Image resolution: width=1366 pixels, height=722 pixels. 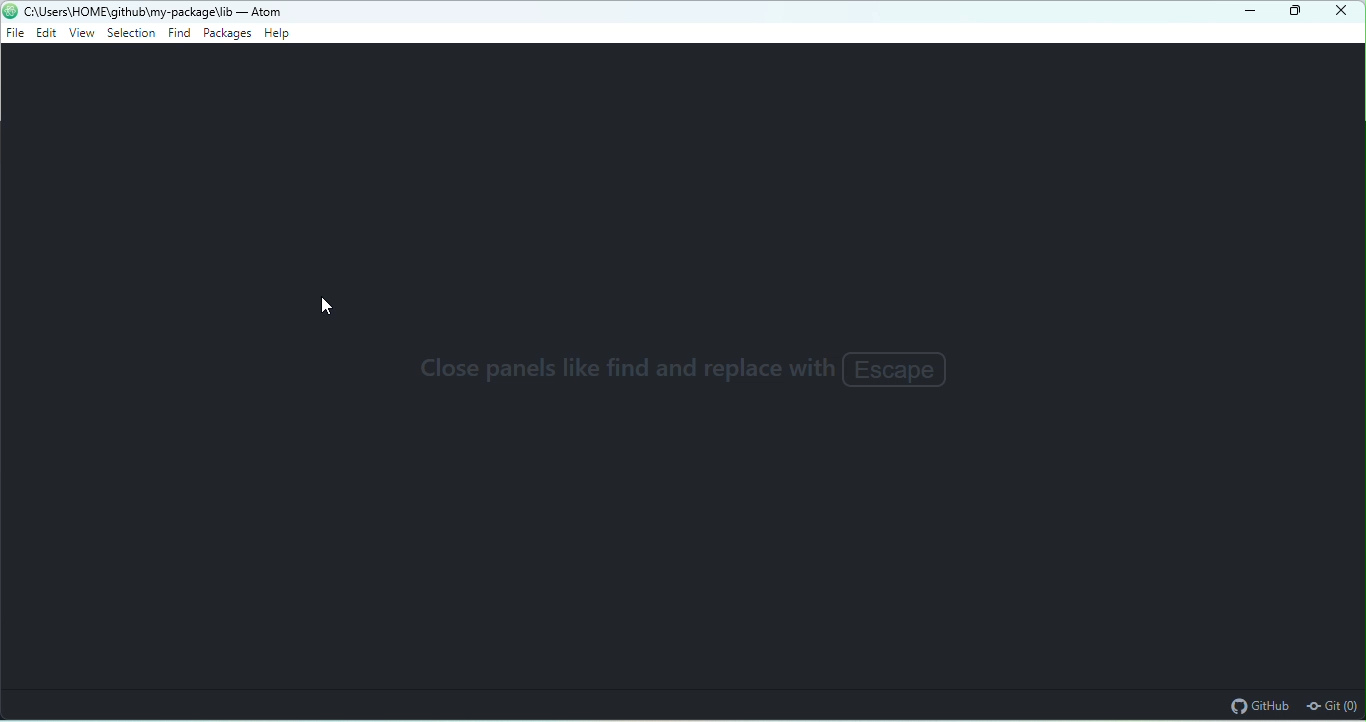 I want to click on file, so click(x=15, y=34).